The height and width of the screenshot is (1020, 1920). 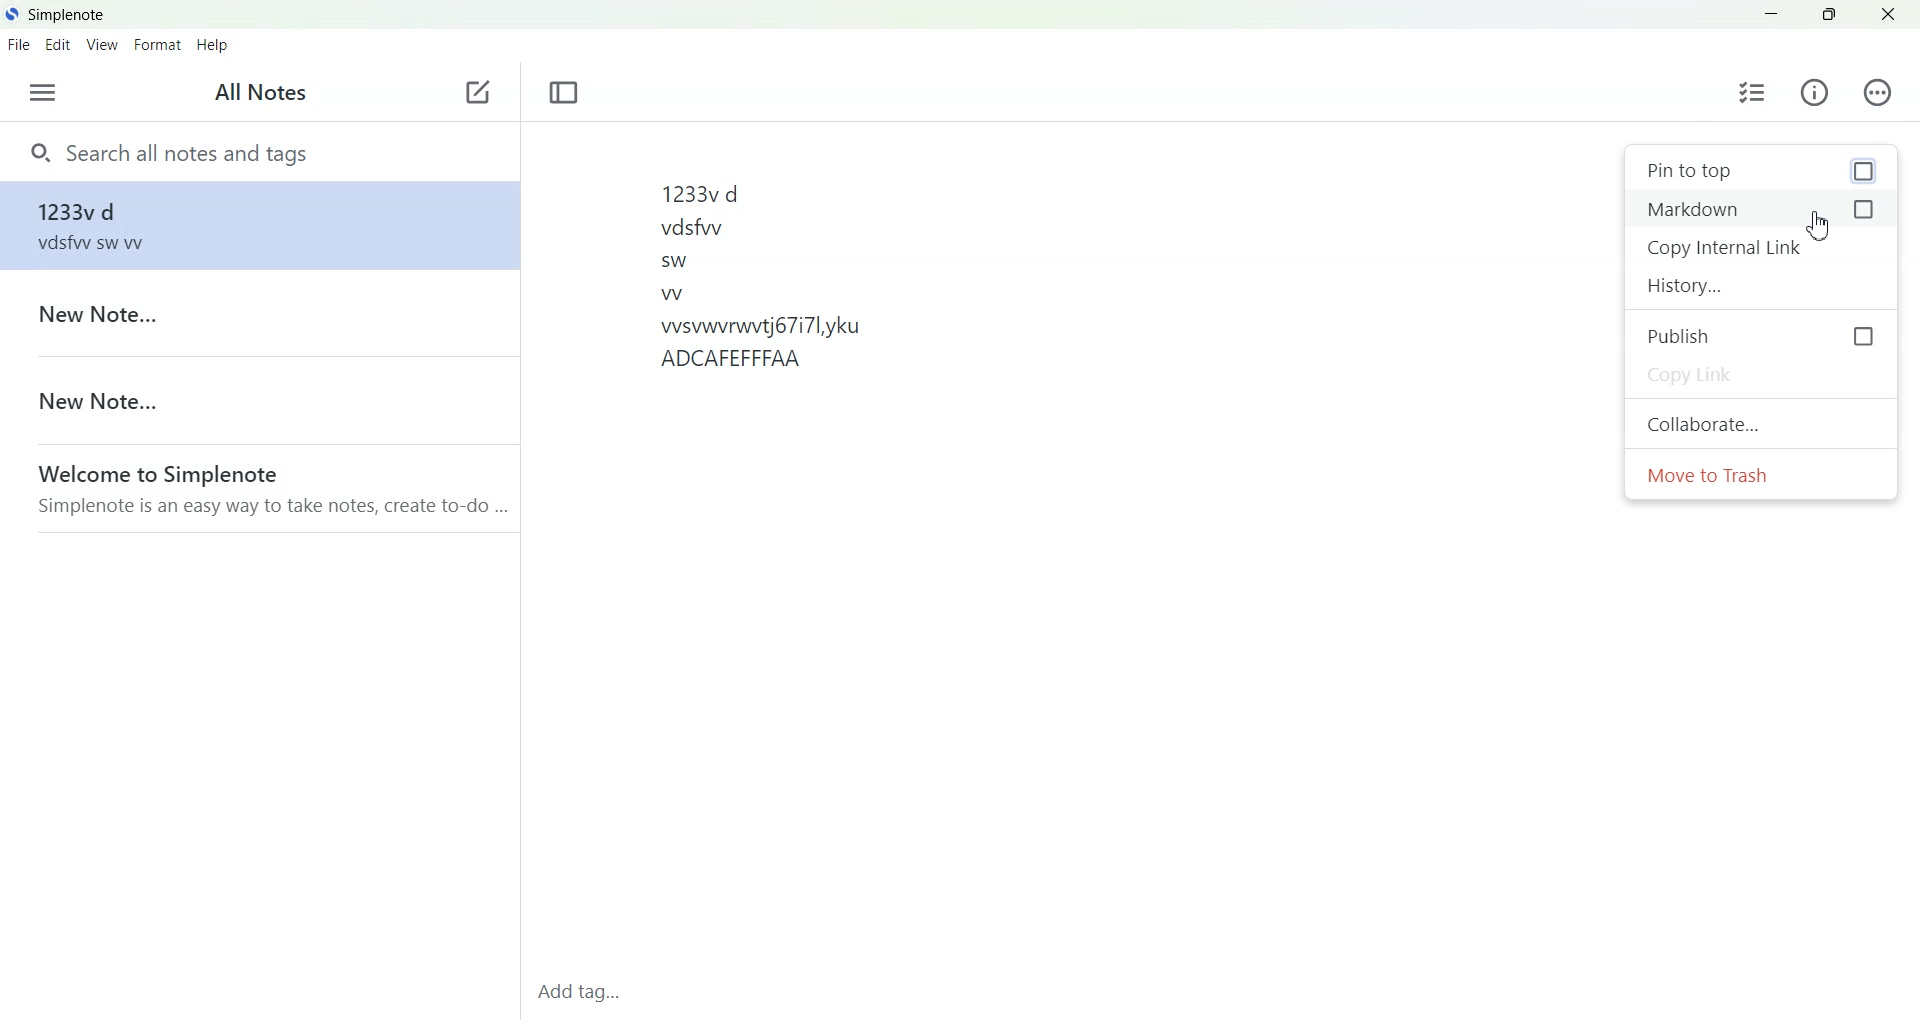 What do you see at coordinates (478, 93) in the screenshot?
I see `Add Note` at bounding box center [478, 93].